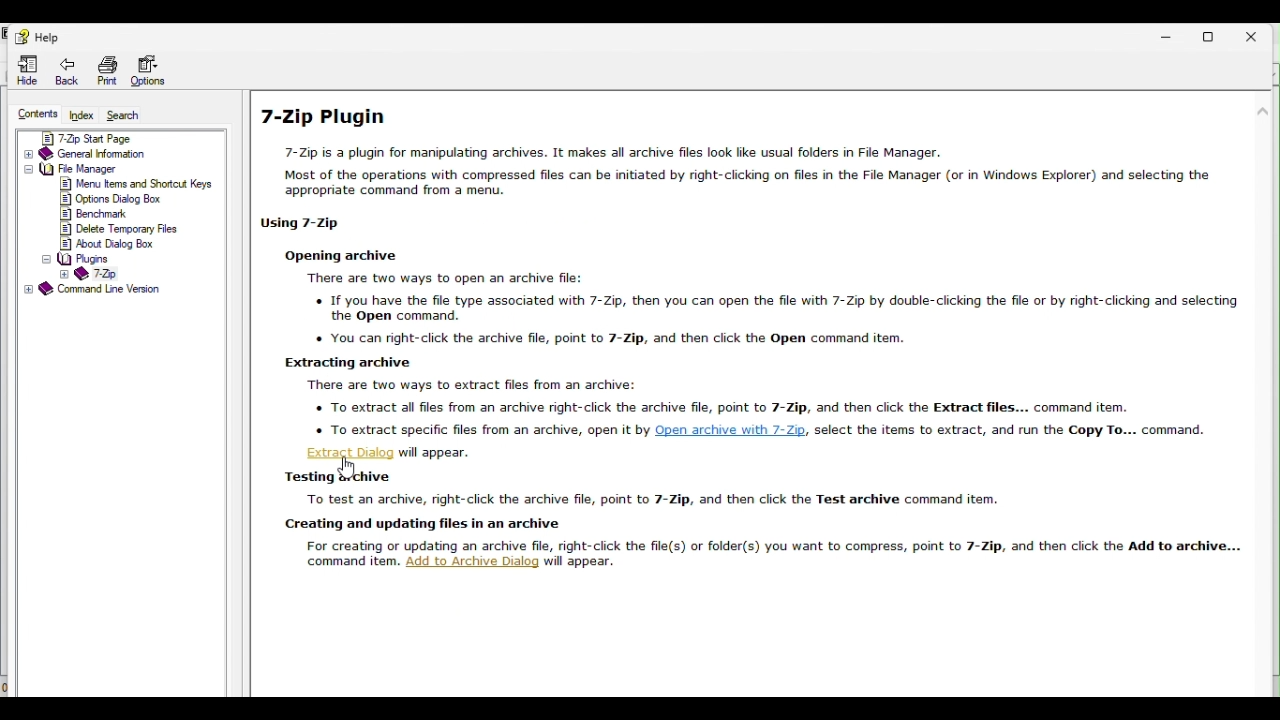 This screenshot has width=1280, height=720. Describe the element at coordinates (471, 431) in the screenshot. I see `o To extract specihc hles from an archive, open It` at that location.